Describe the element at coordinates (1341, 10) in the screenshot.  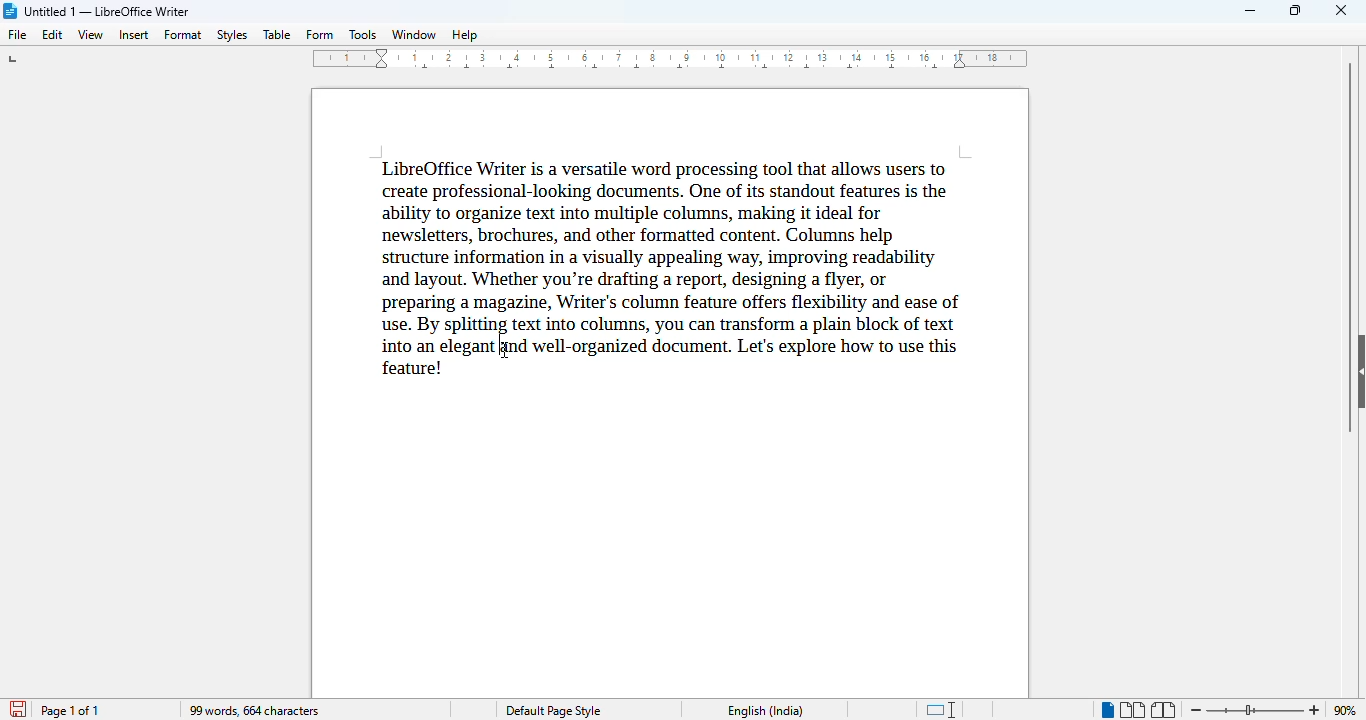
I see `close` at that location.